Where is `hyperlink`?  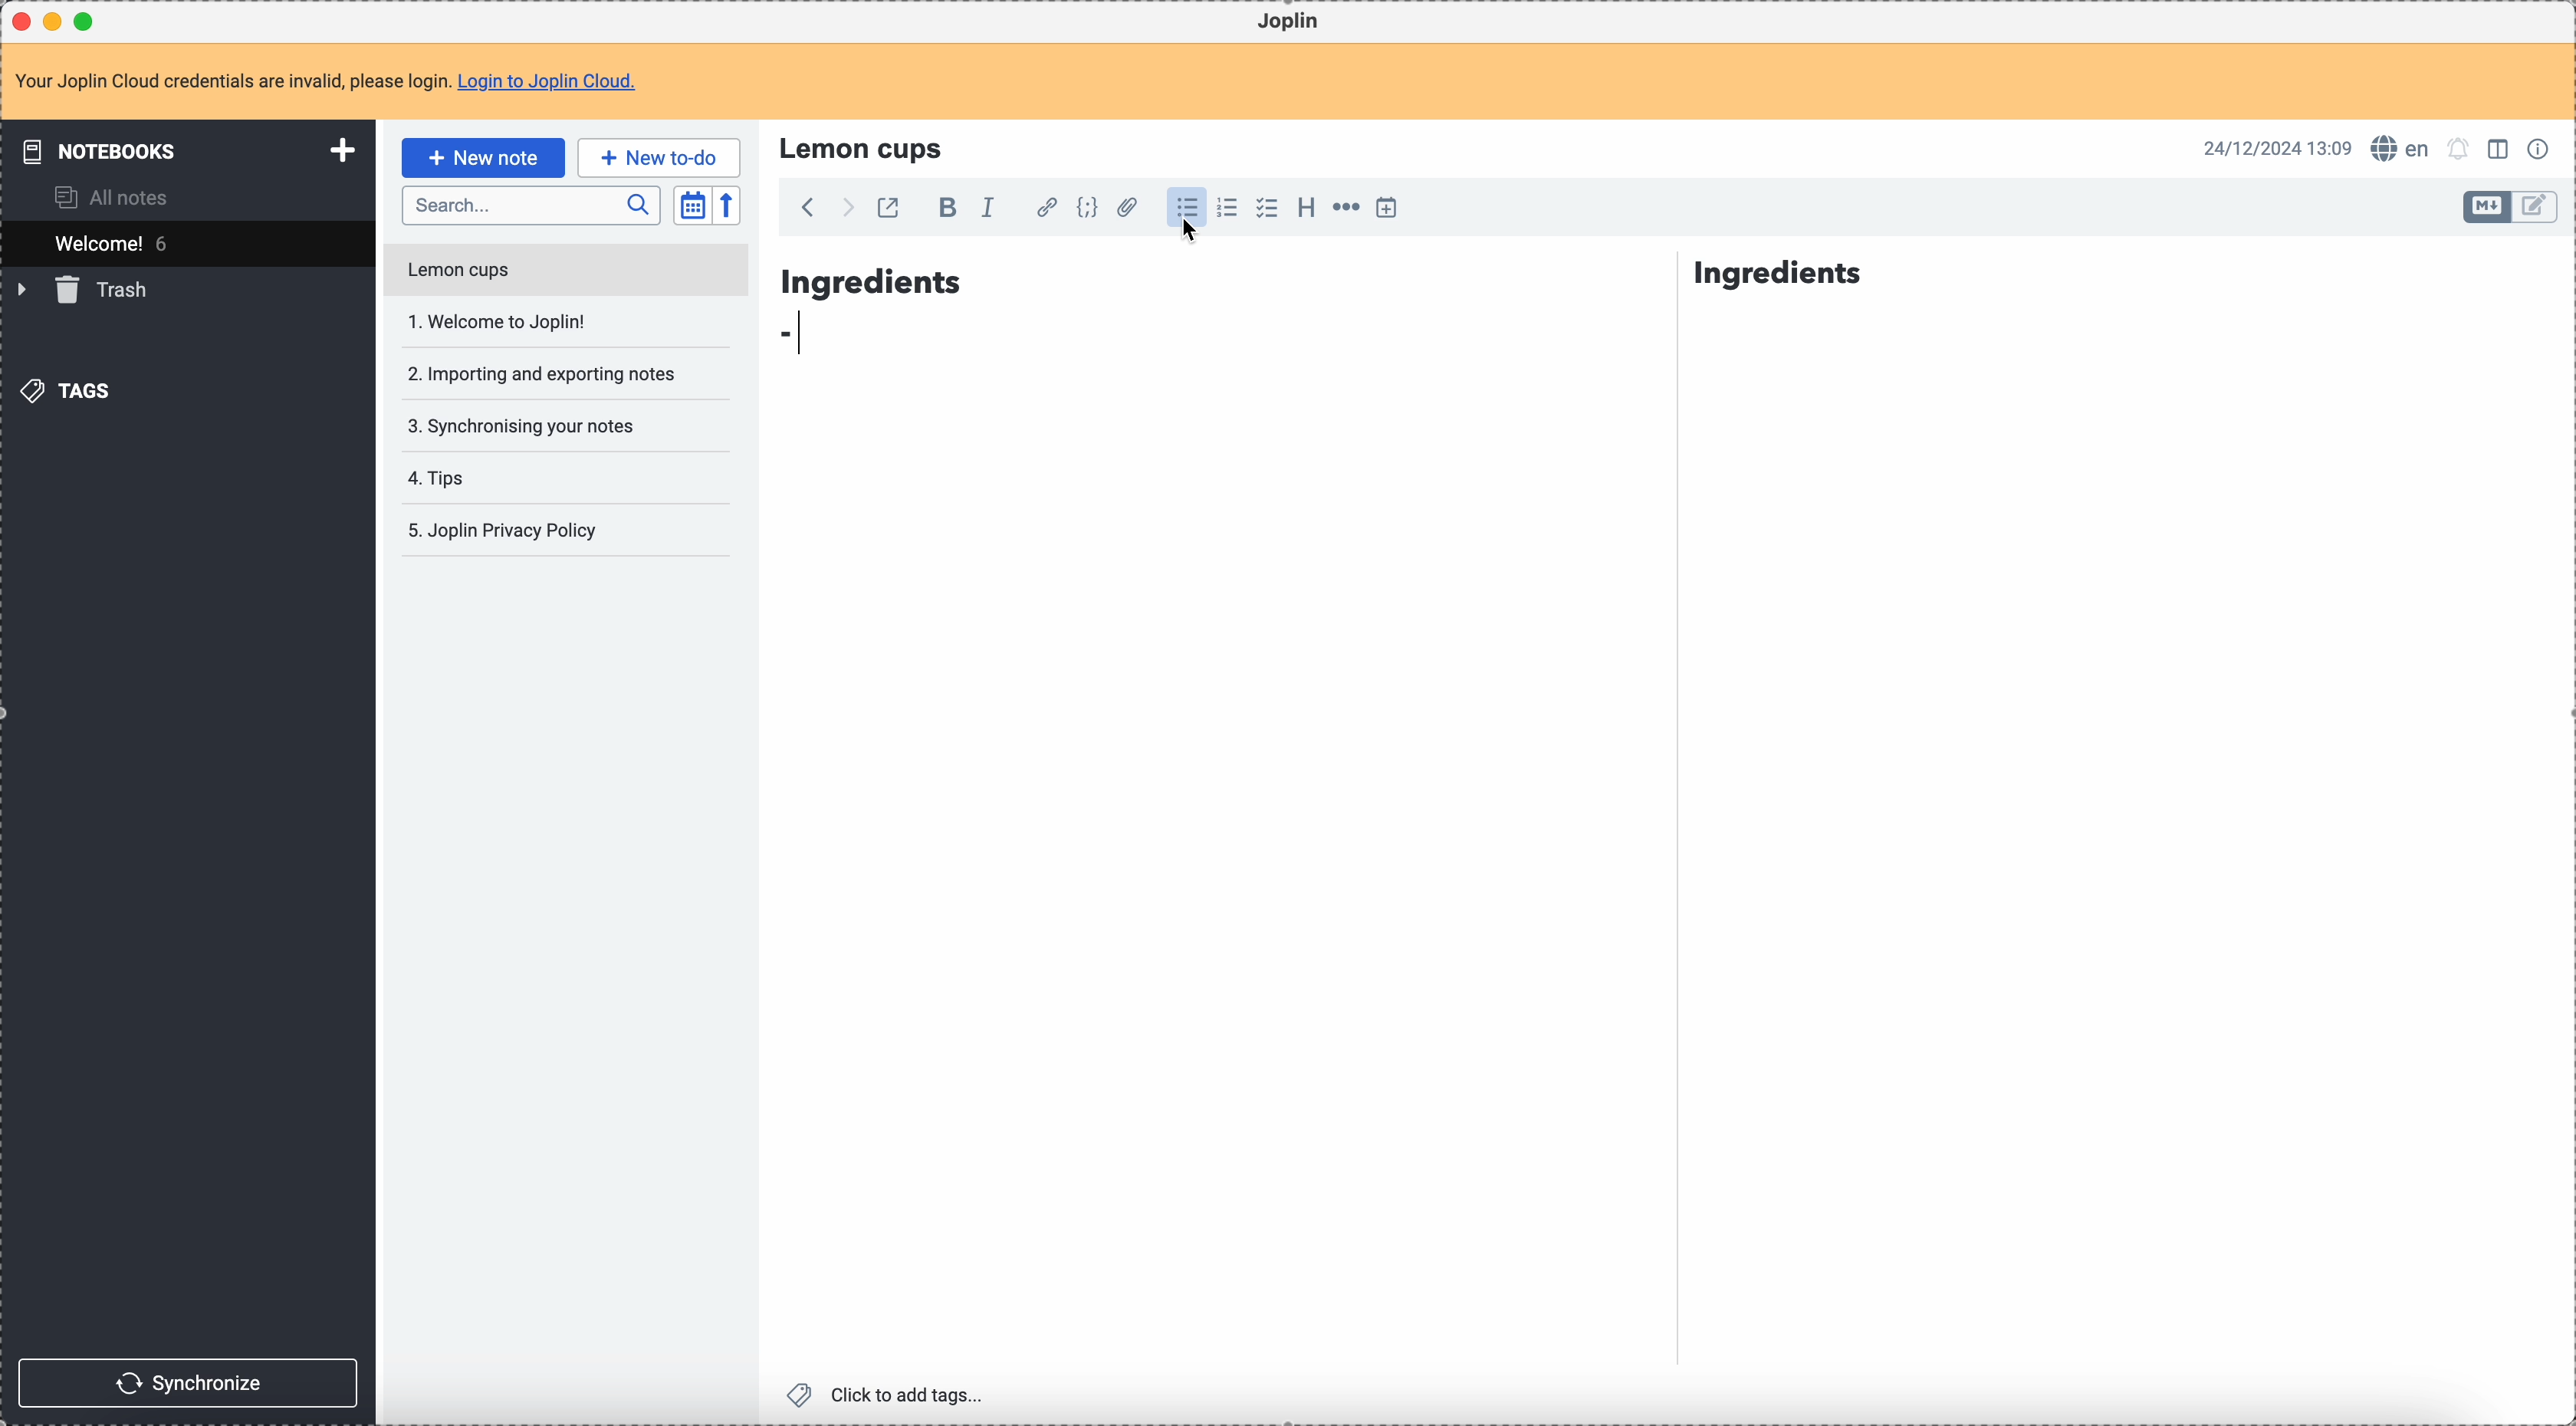
hyperlink is located at coordinates (1043, 209).